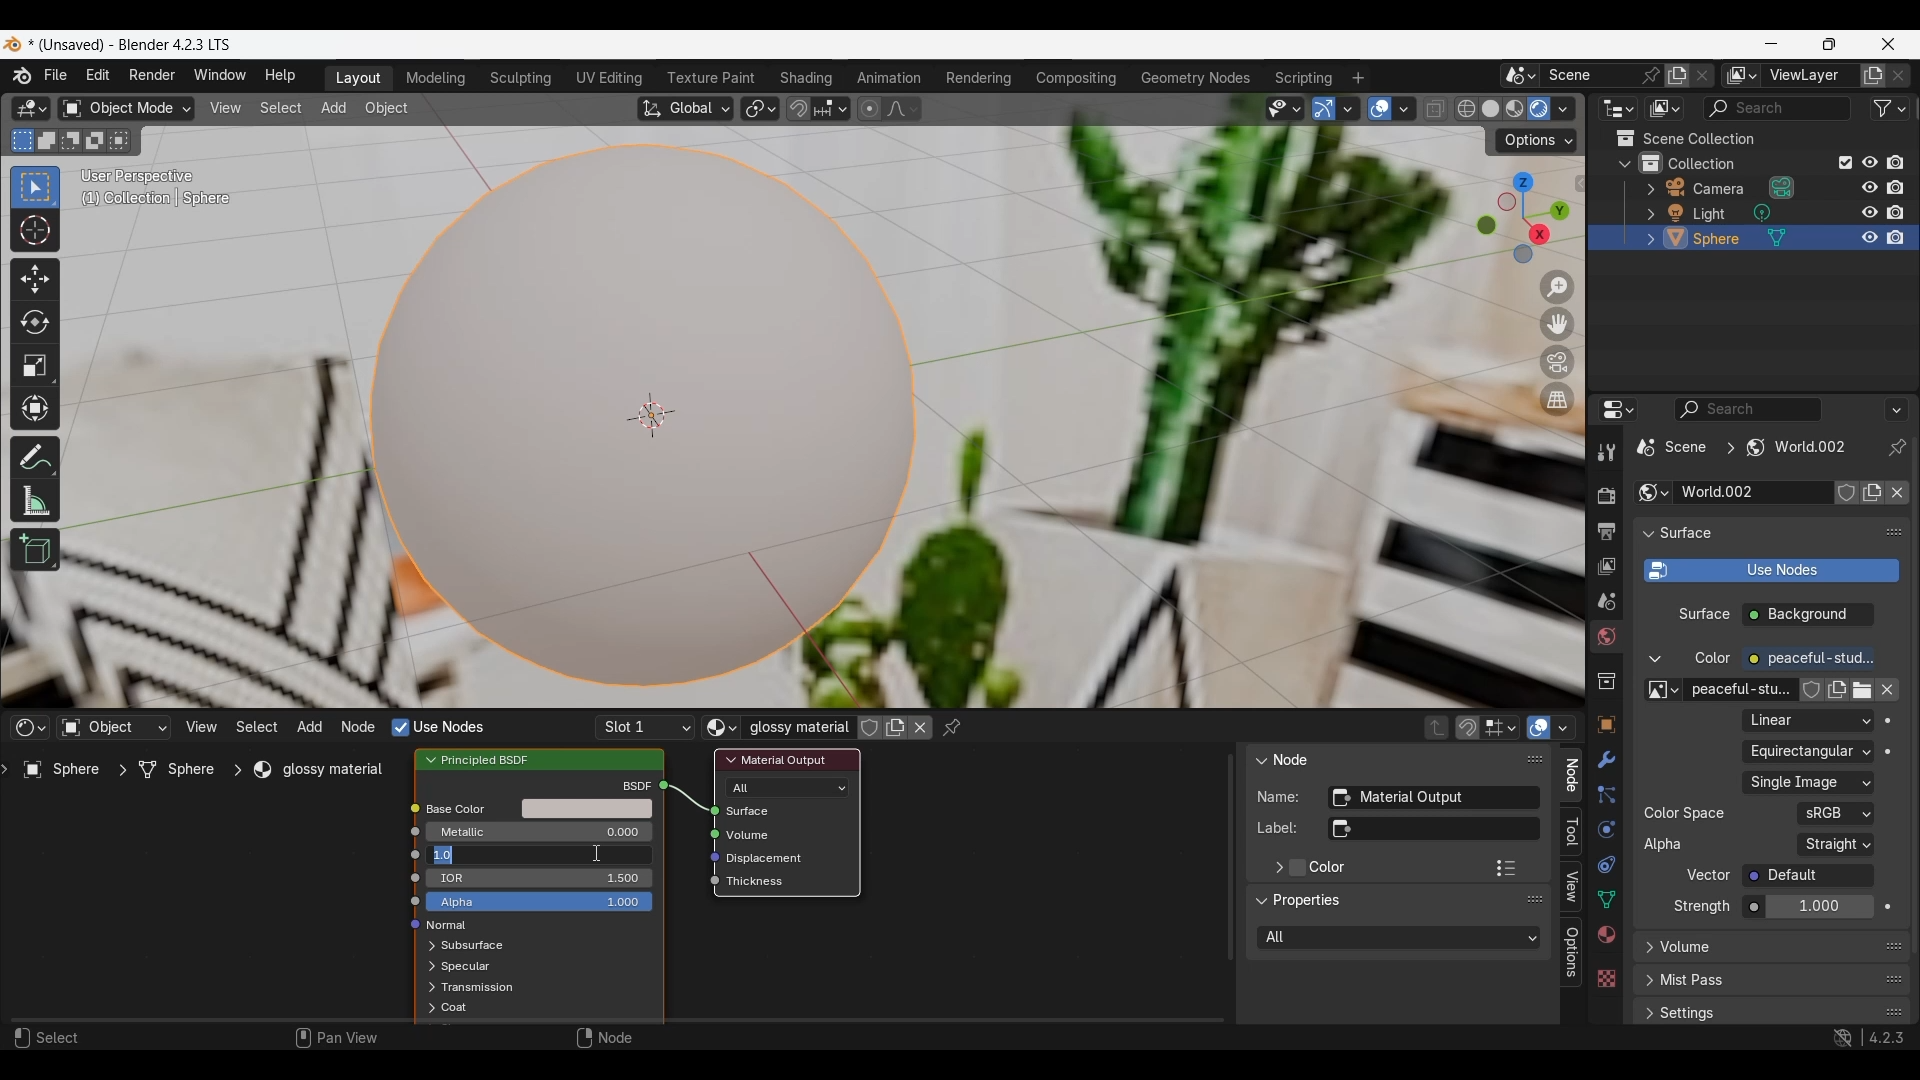 The width and height of the screenshot is (1920, 1080). Describe the element at coordinates (470, 810) in the screenshot. I see `Base color` at that location.